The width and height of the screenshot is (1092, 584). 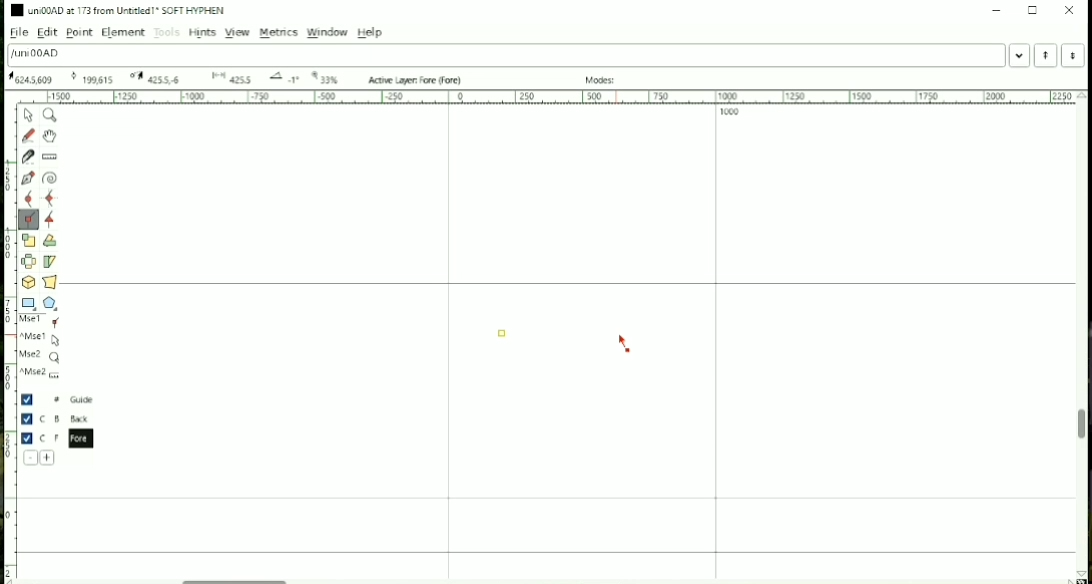 What do you see at coordinates (1020, 55) in the screenshot?
I see `Word list` at bounding box center [1020, 55].